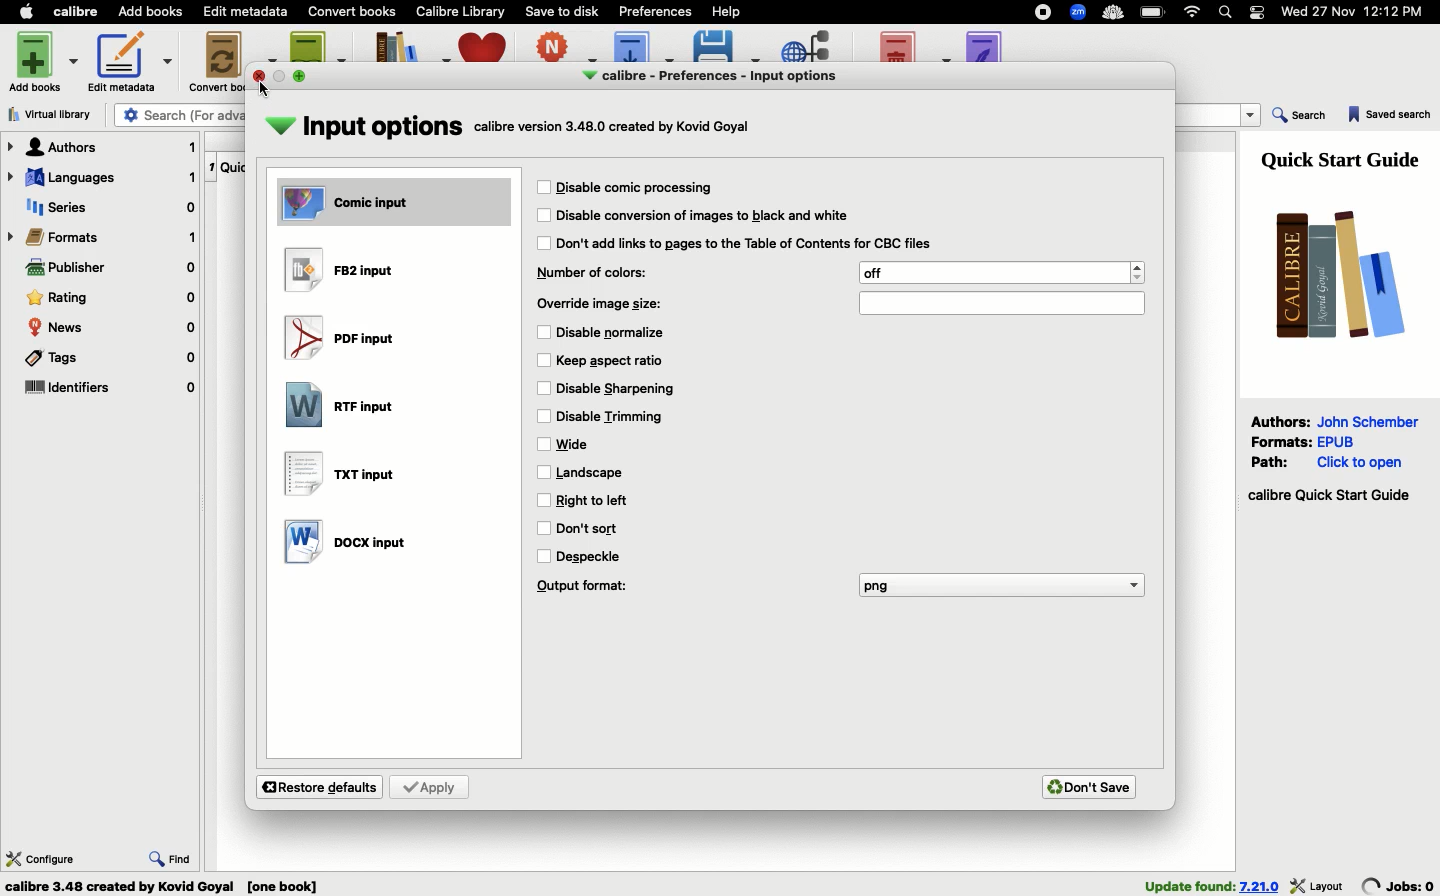 This screenshot has width=1440, height=896. I want to click on Despeckle , so click(592, 555).